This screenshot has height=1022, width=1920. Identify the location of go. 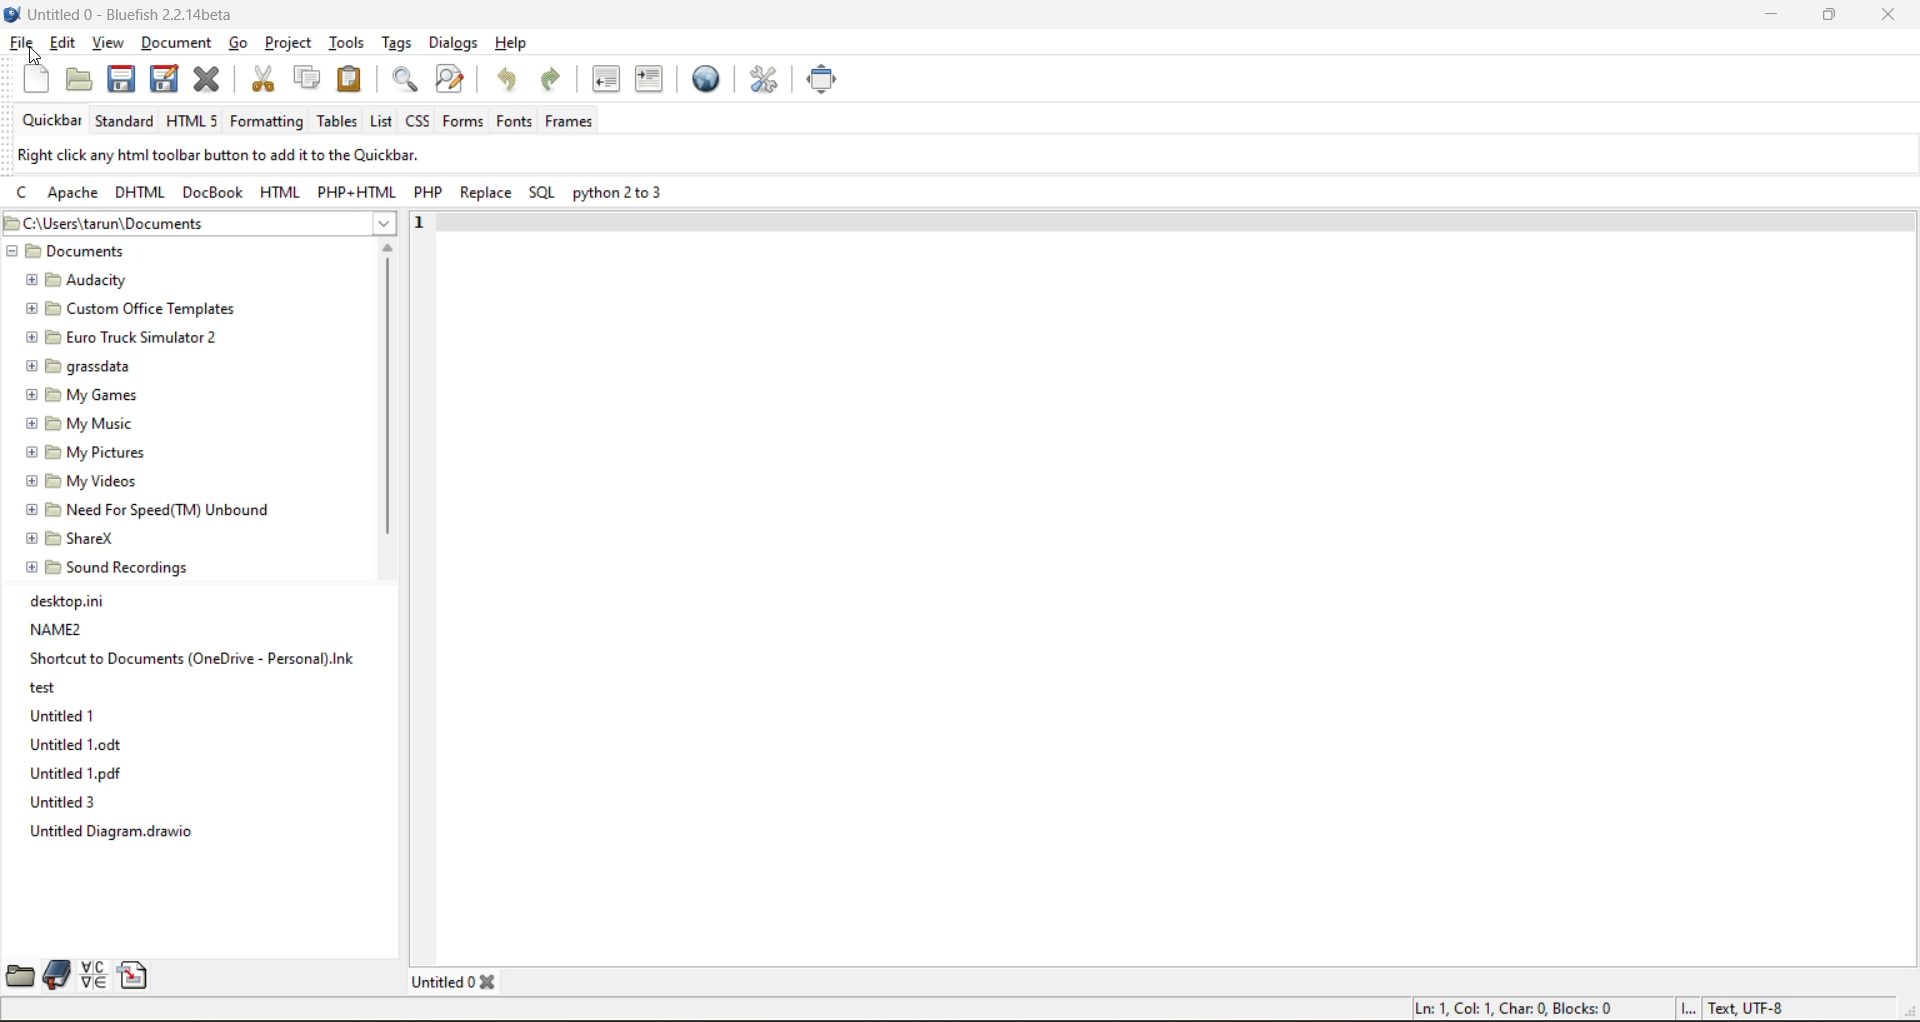
(239, 43).